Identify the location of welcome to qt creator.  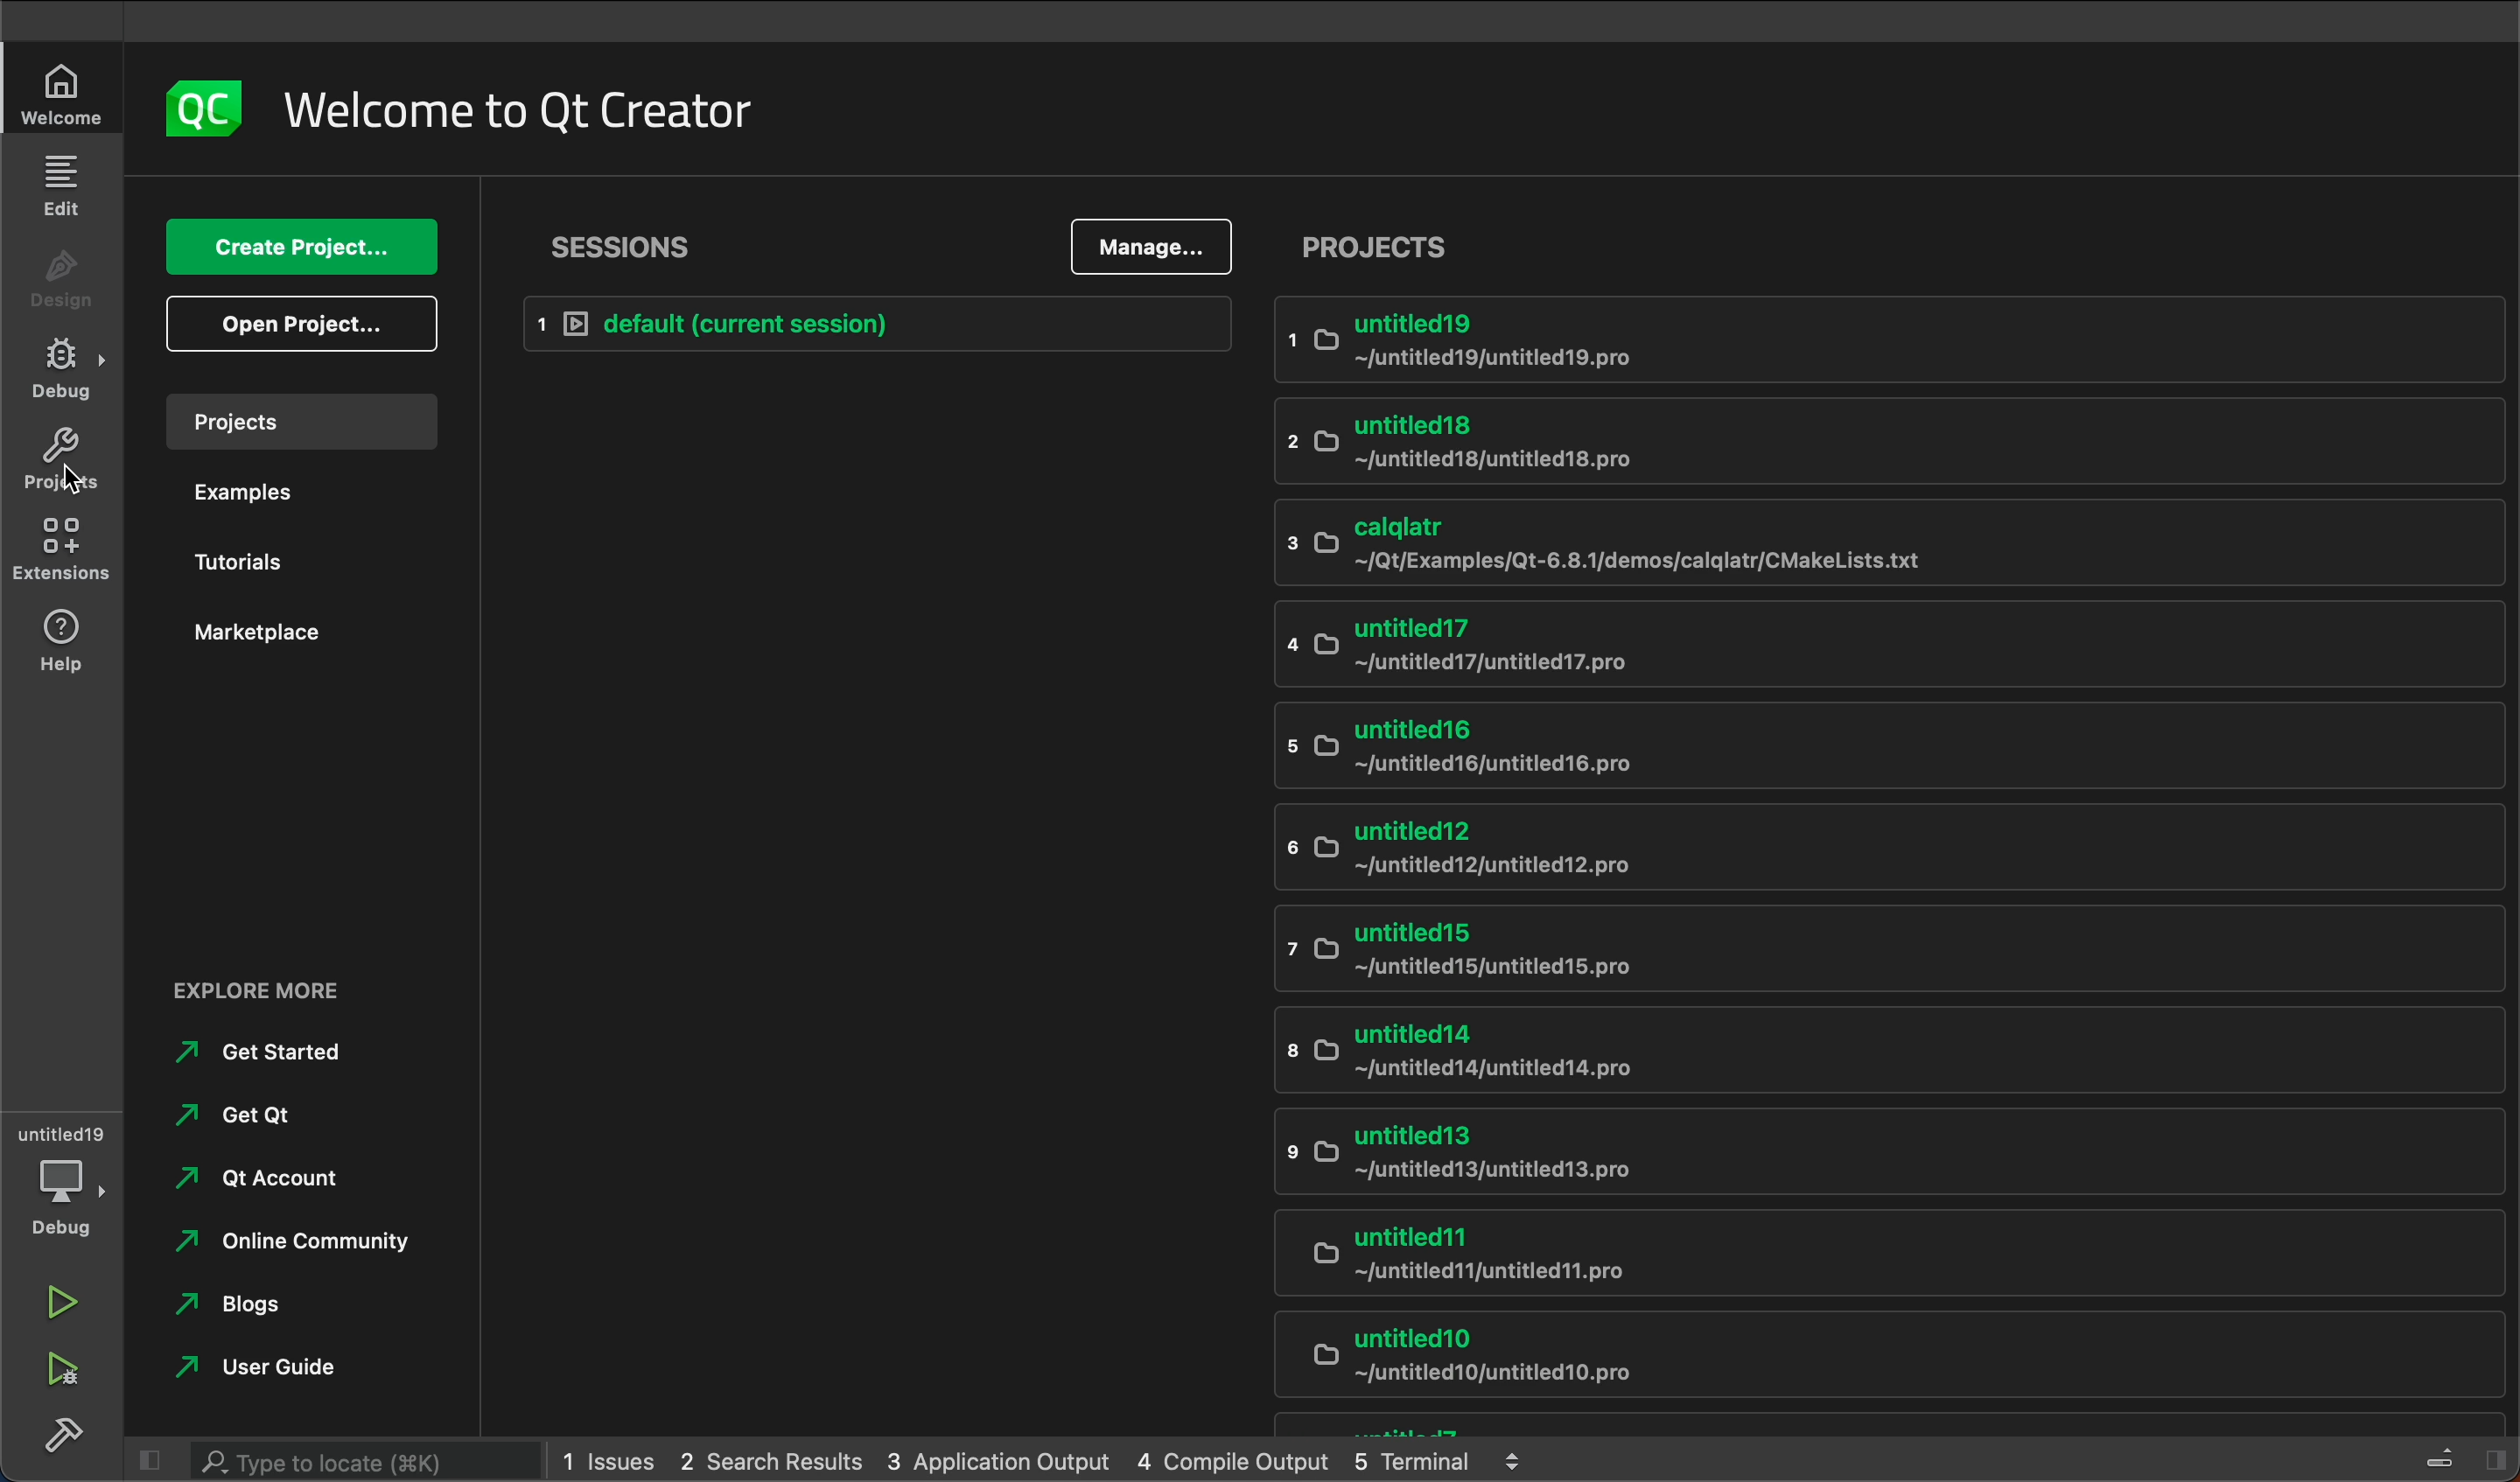
(534, 111).